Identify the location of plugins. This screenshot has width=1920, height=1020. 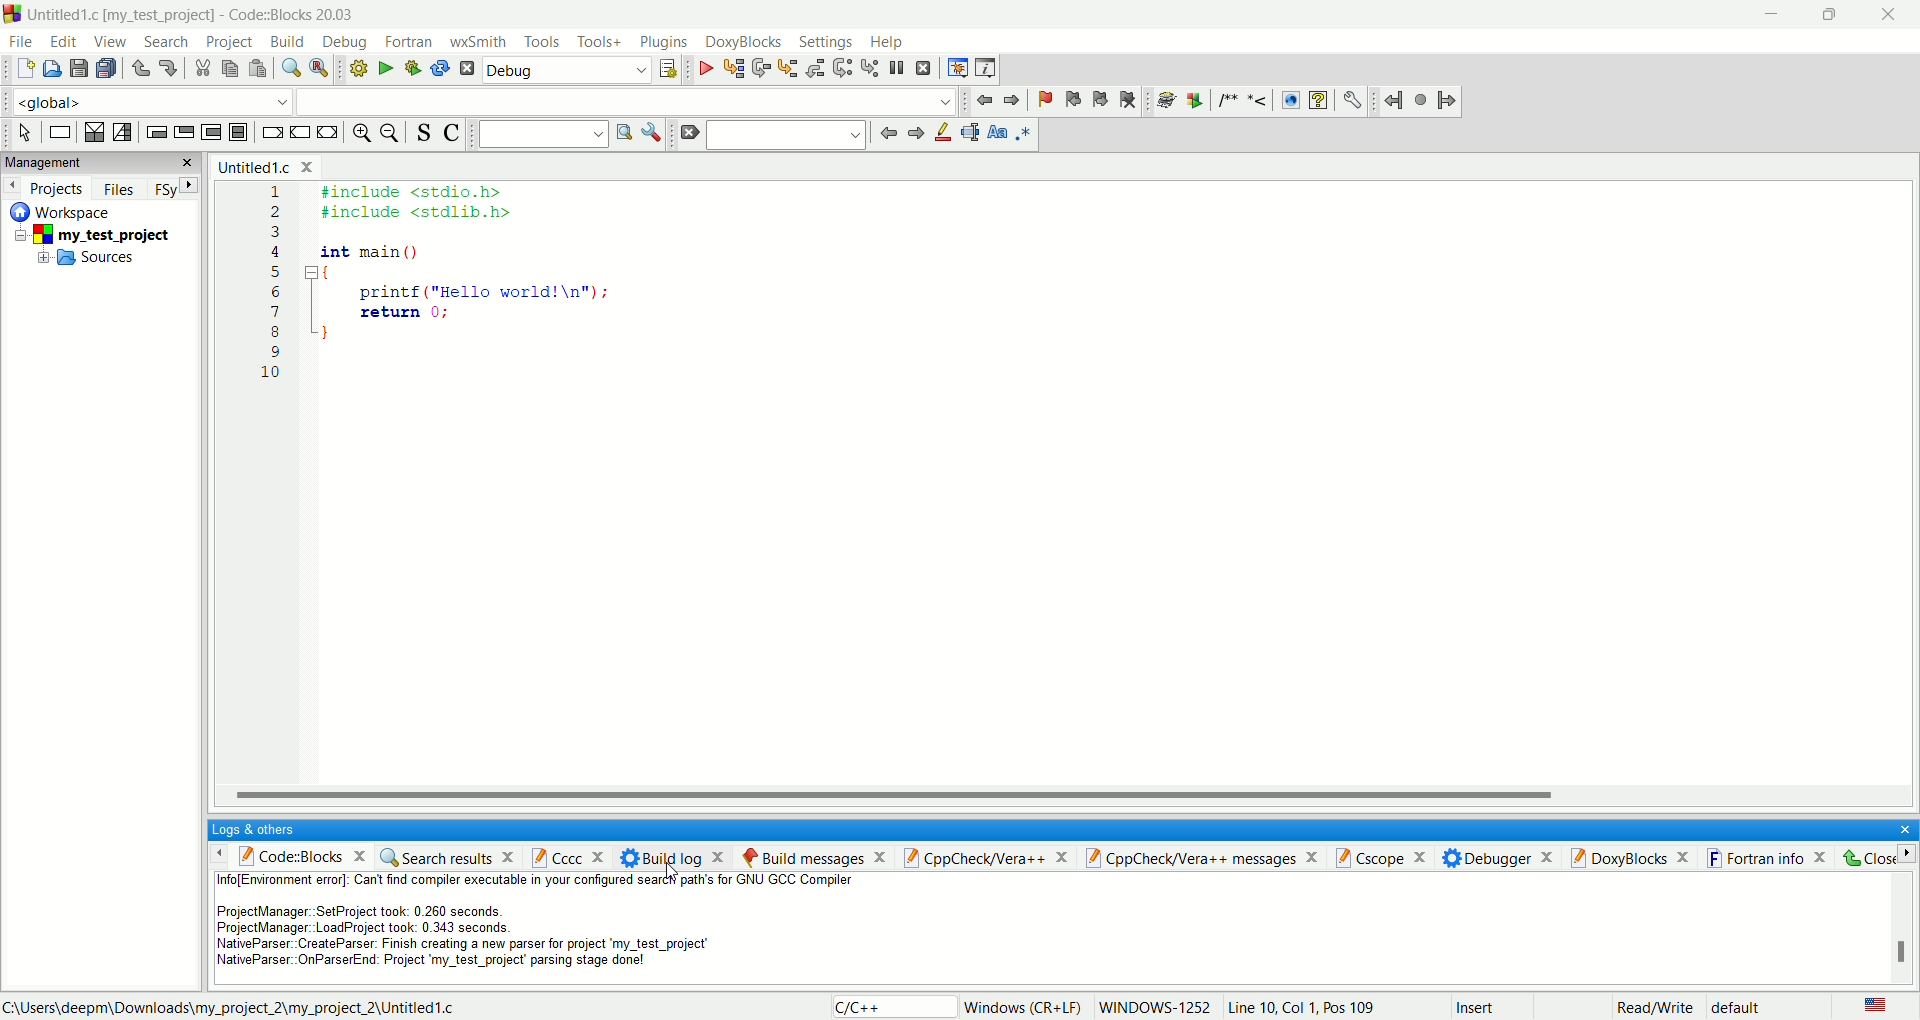
(666, 43).